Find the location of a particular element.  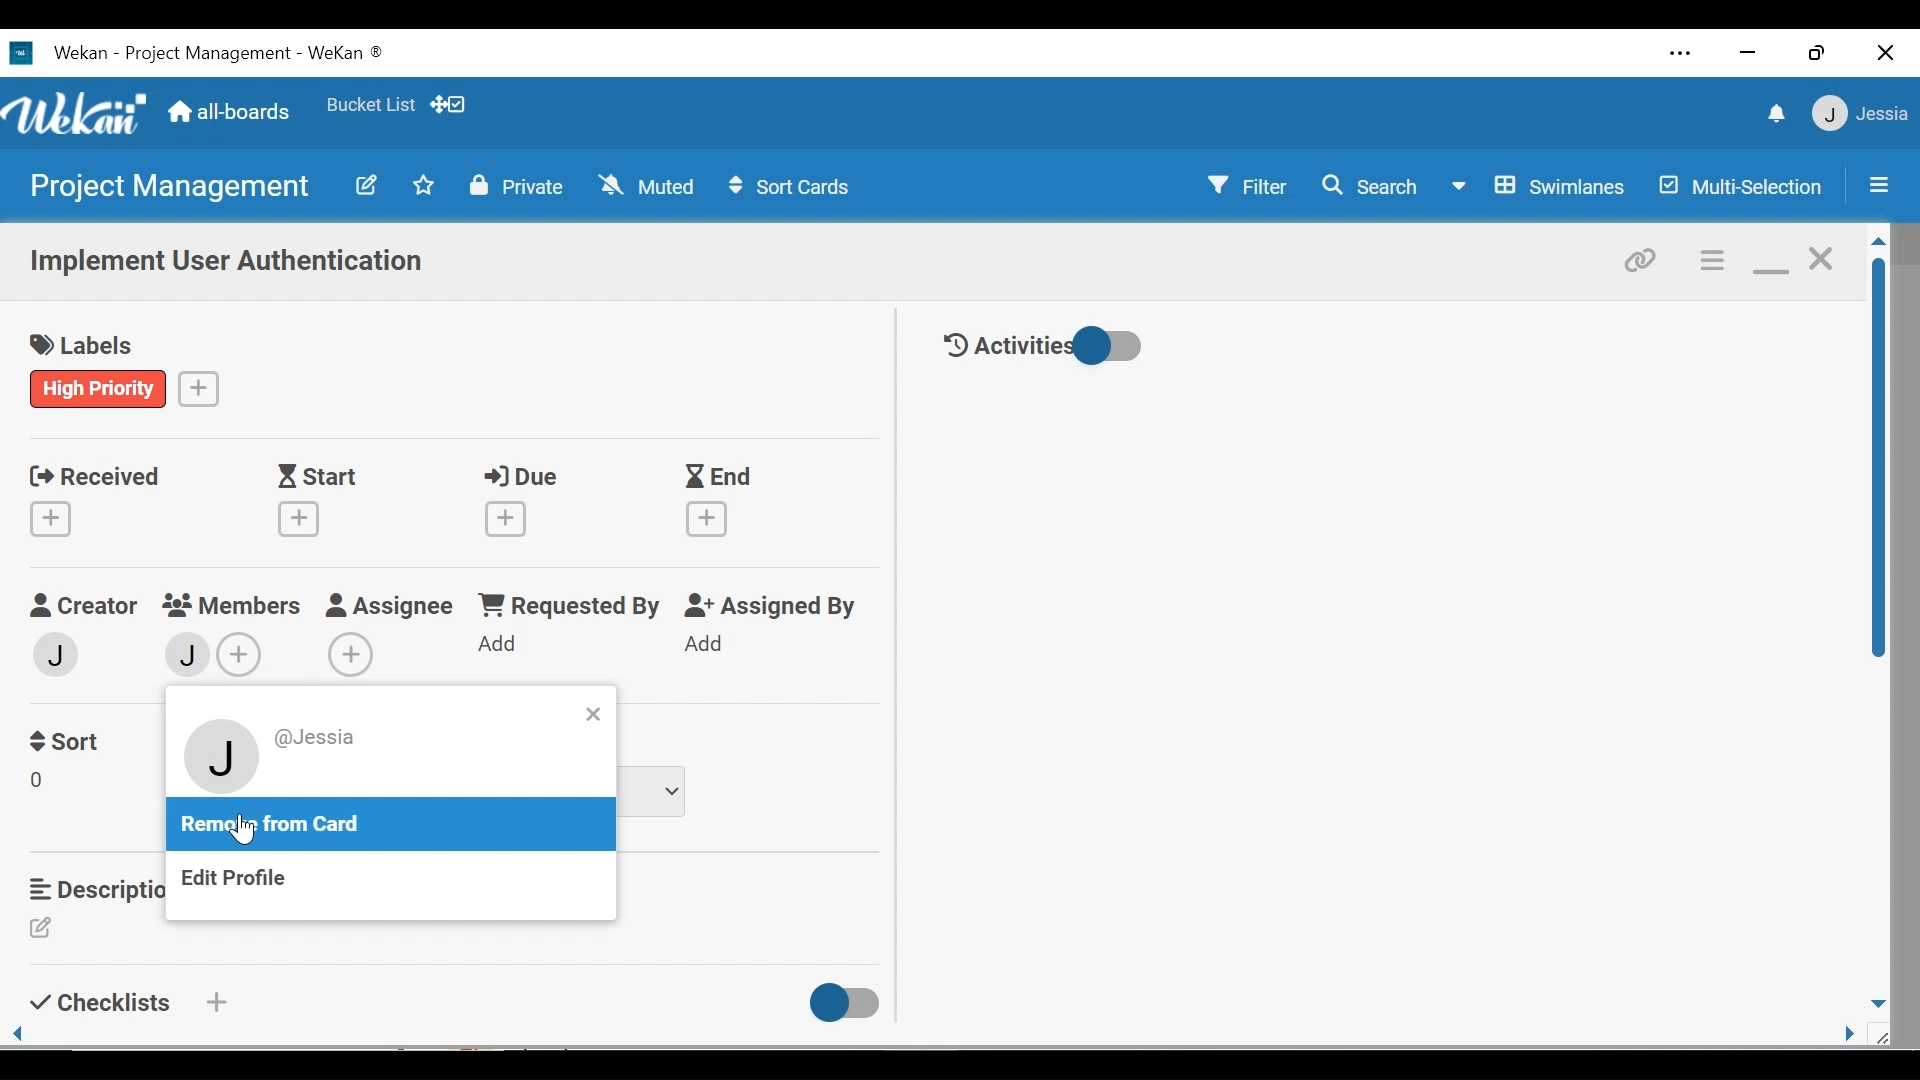

Settings and more is located at coordinates (1681, 55).